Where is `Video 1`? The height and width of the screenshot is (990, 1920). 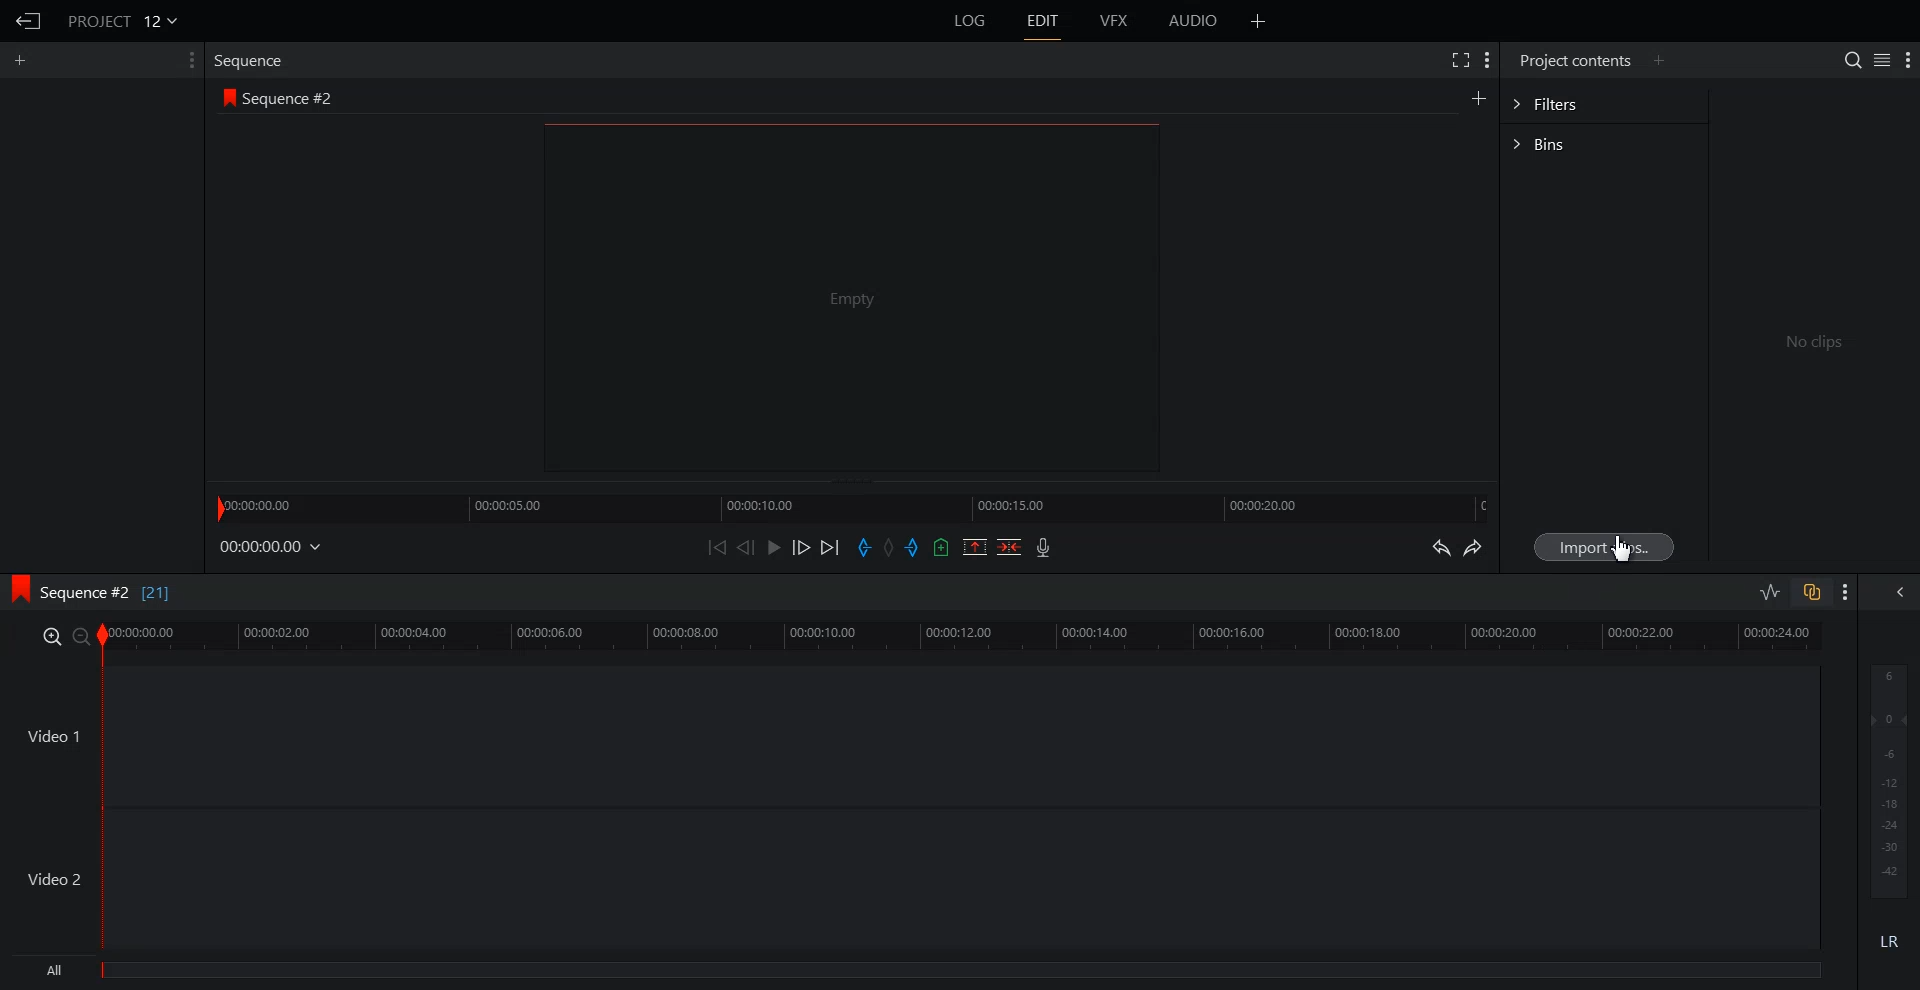
Video 1 is located at coordinates (916, 736).